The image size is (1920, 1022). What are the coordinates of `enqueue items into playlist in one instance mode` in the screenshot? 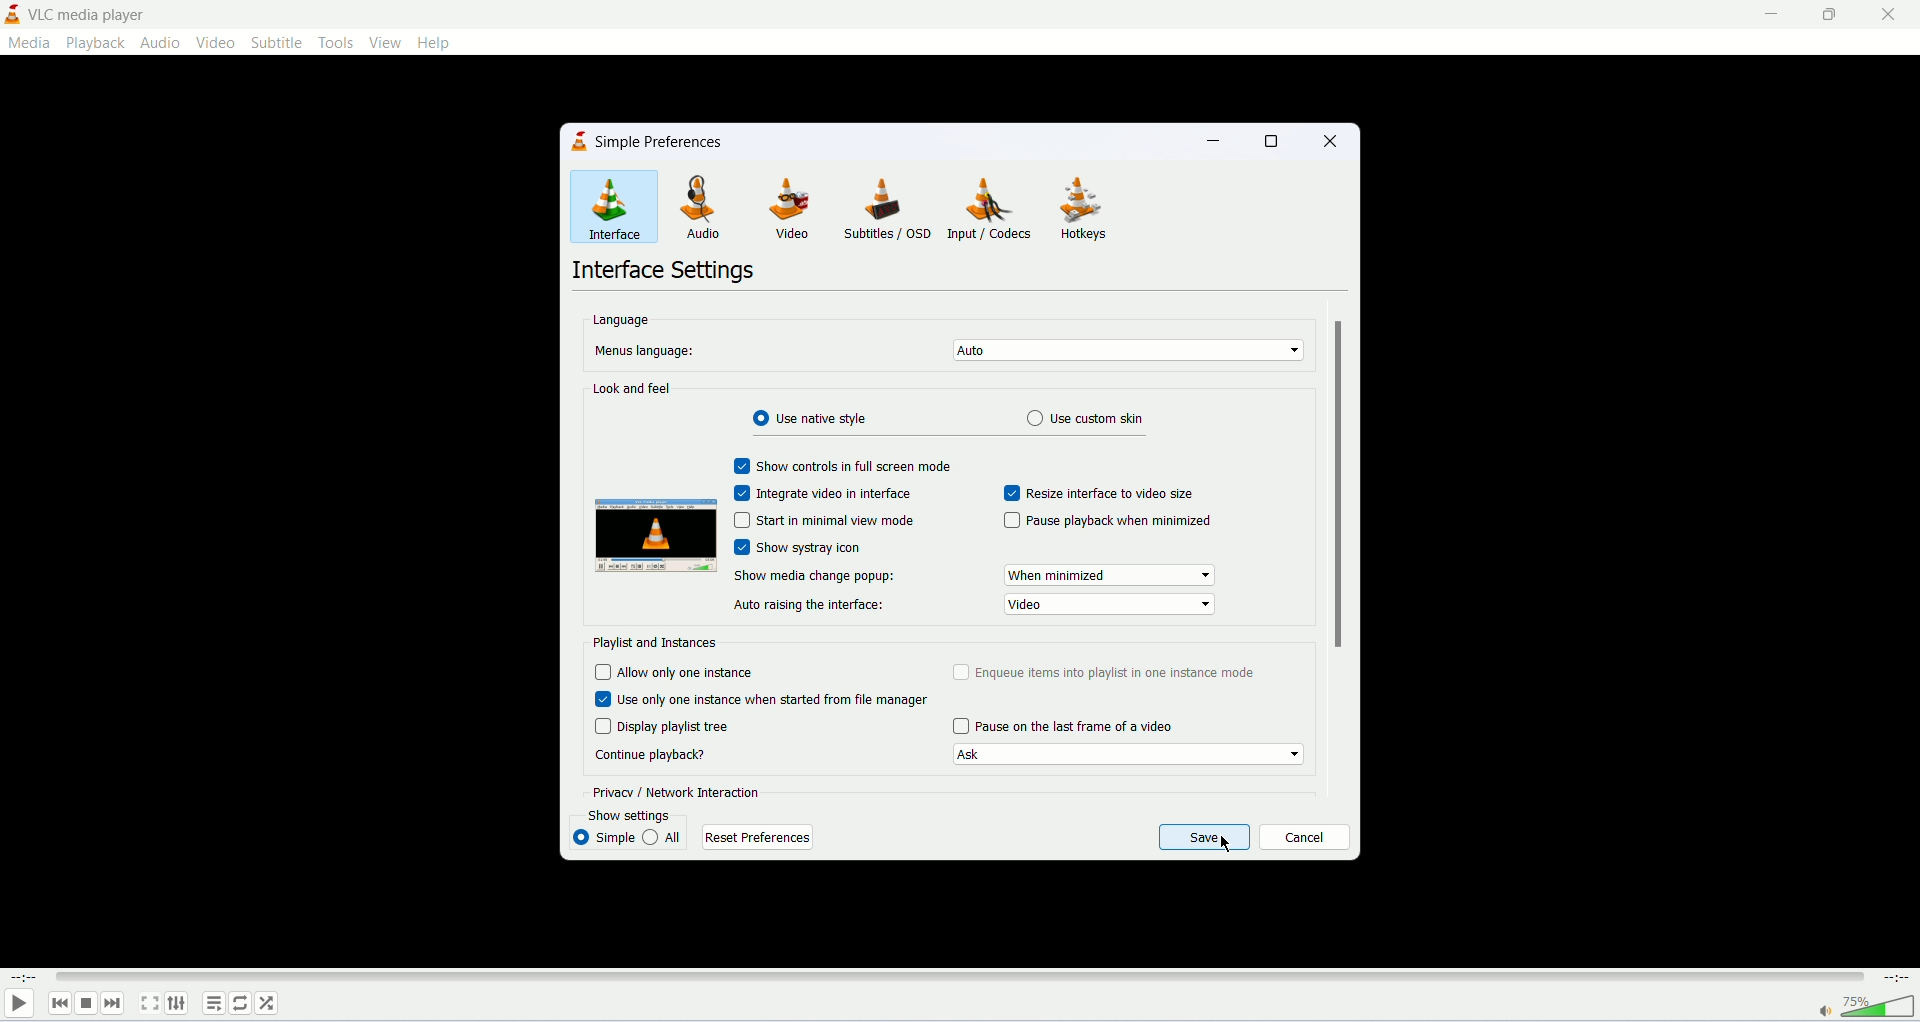 It's located at (1106, 671).